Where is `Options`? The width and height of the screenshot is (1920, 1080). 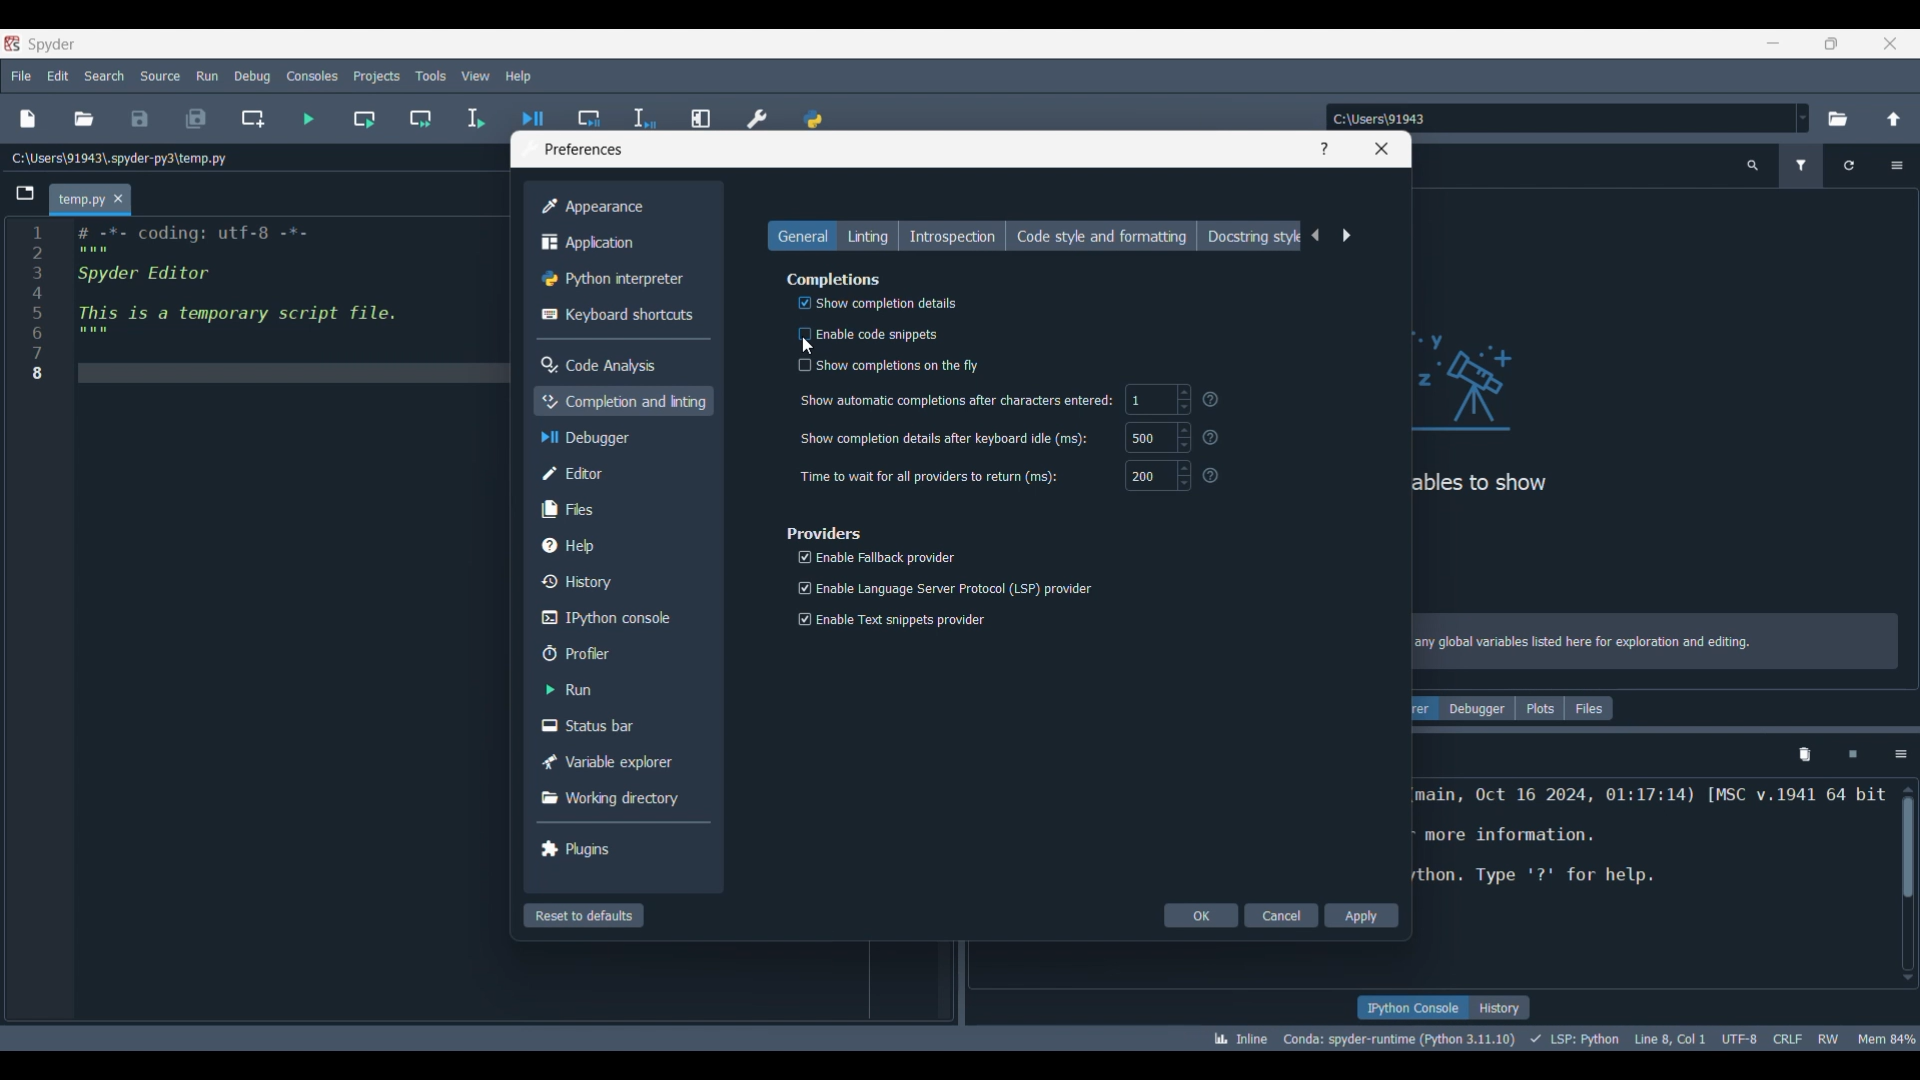
Options is located at coordinates (1897, 166).